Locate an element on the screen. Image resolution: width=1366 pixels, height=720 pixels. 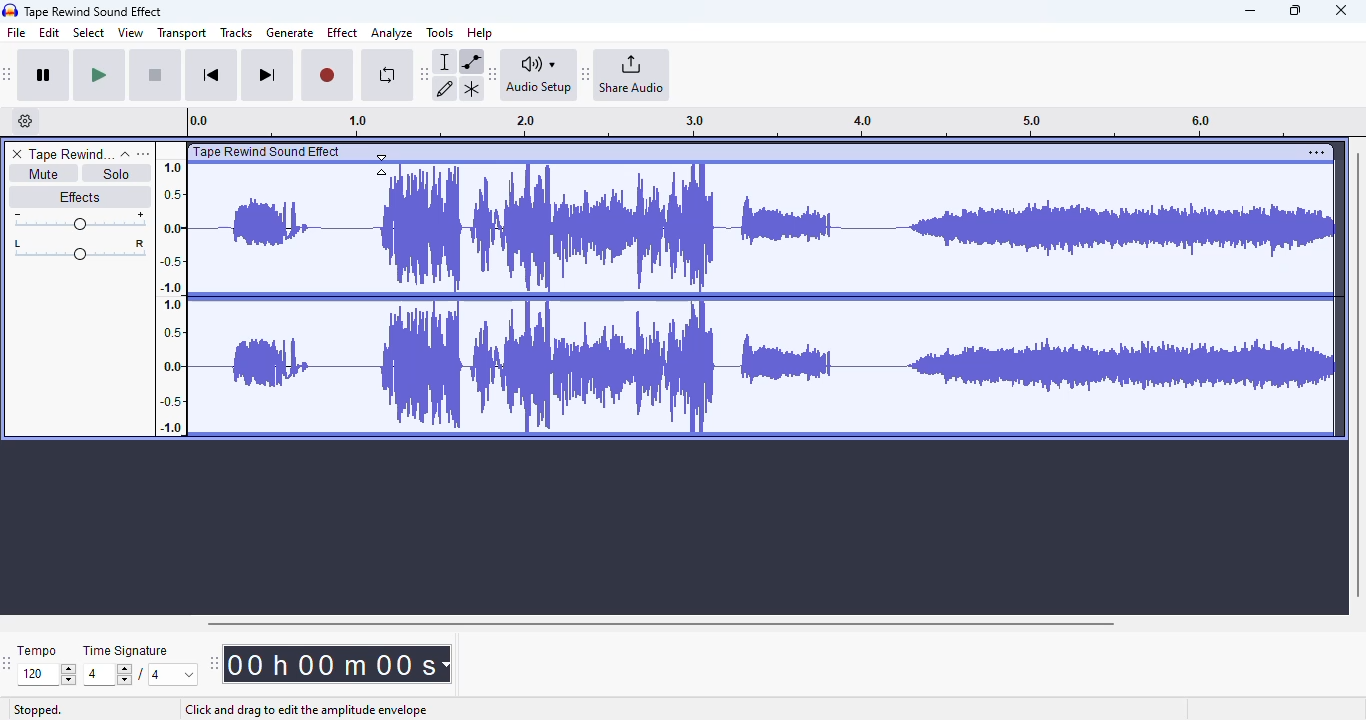
select is located at coordinates (89, 32).